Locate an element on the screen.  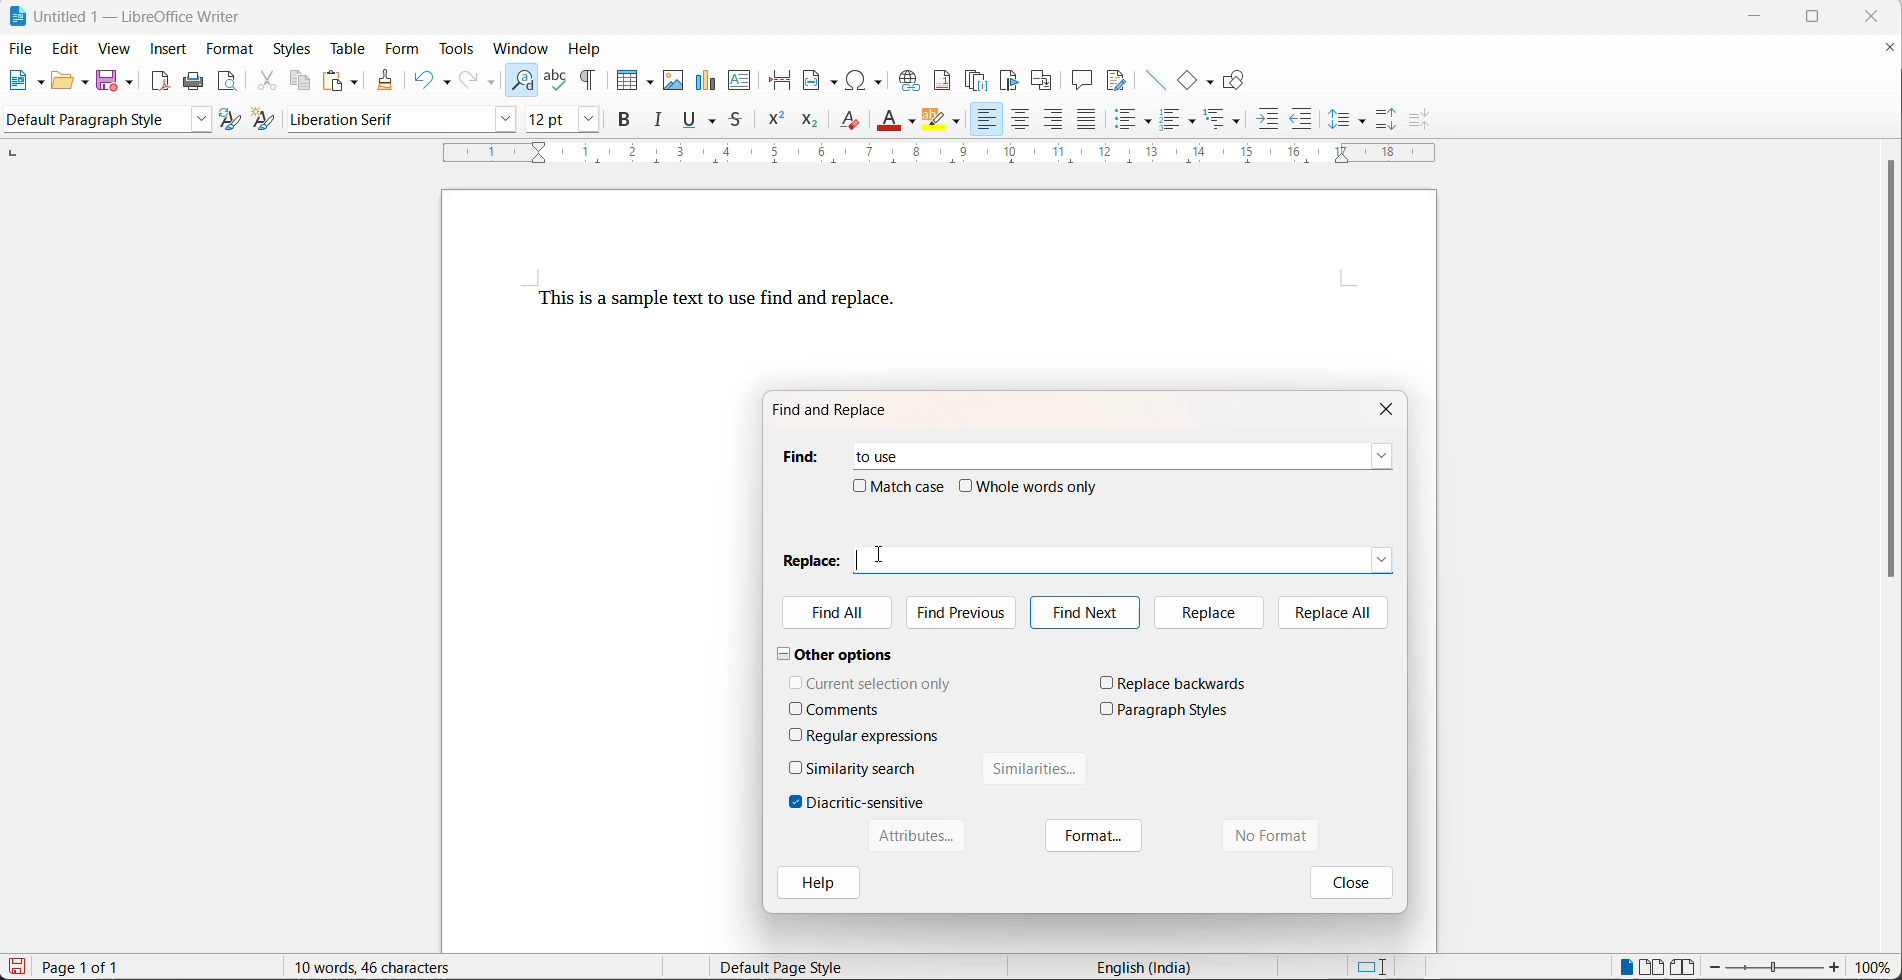
basic shapes is located at coordinates (1188, 80).